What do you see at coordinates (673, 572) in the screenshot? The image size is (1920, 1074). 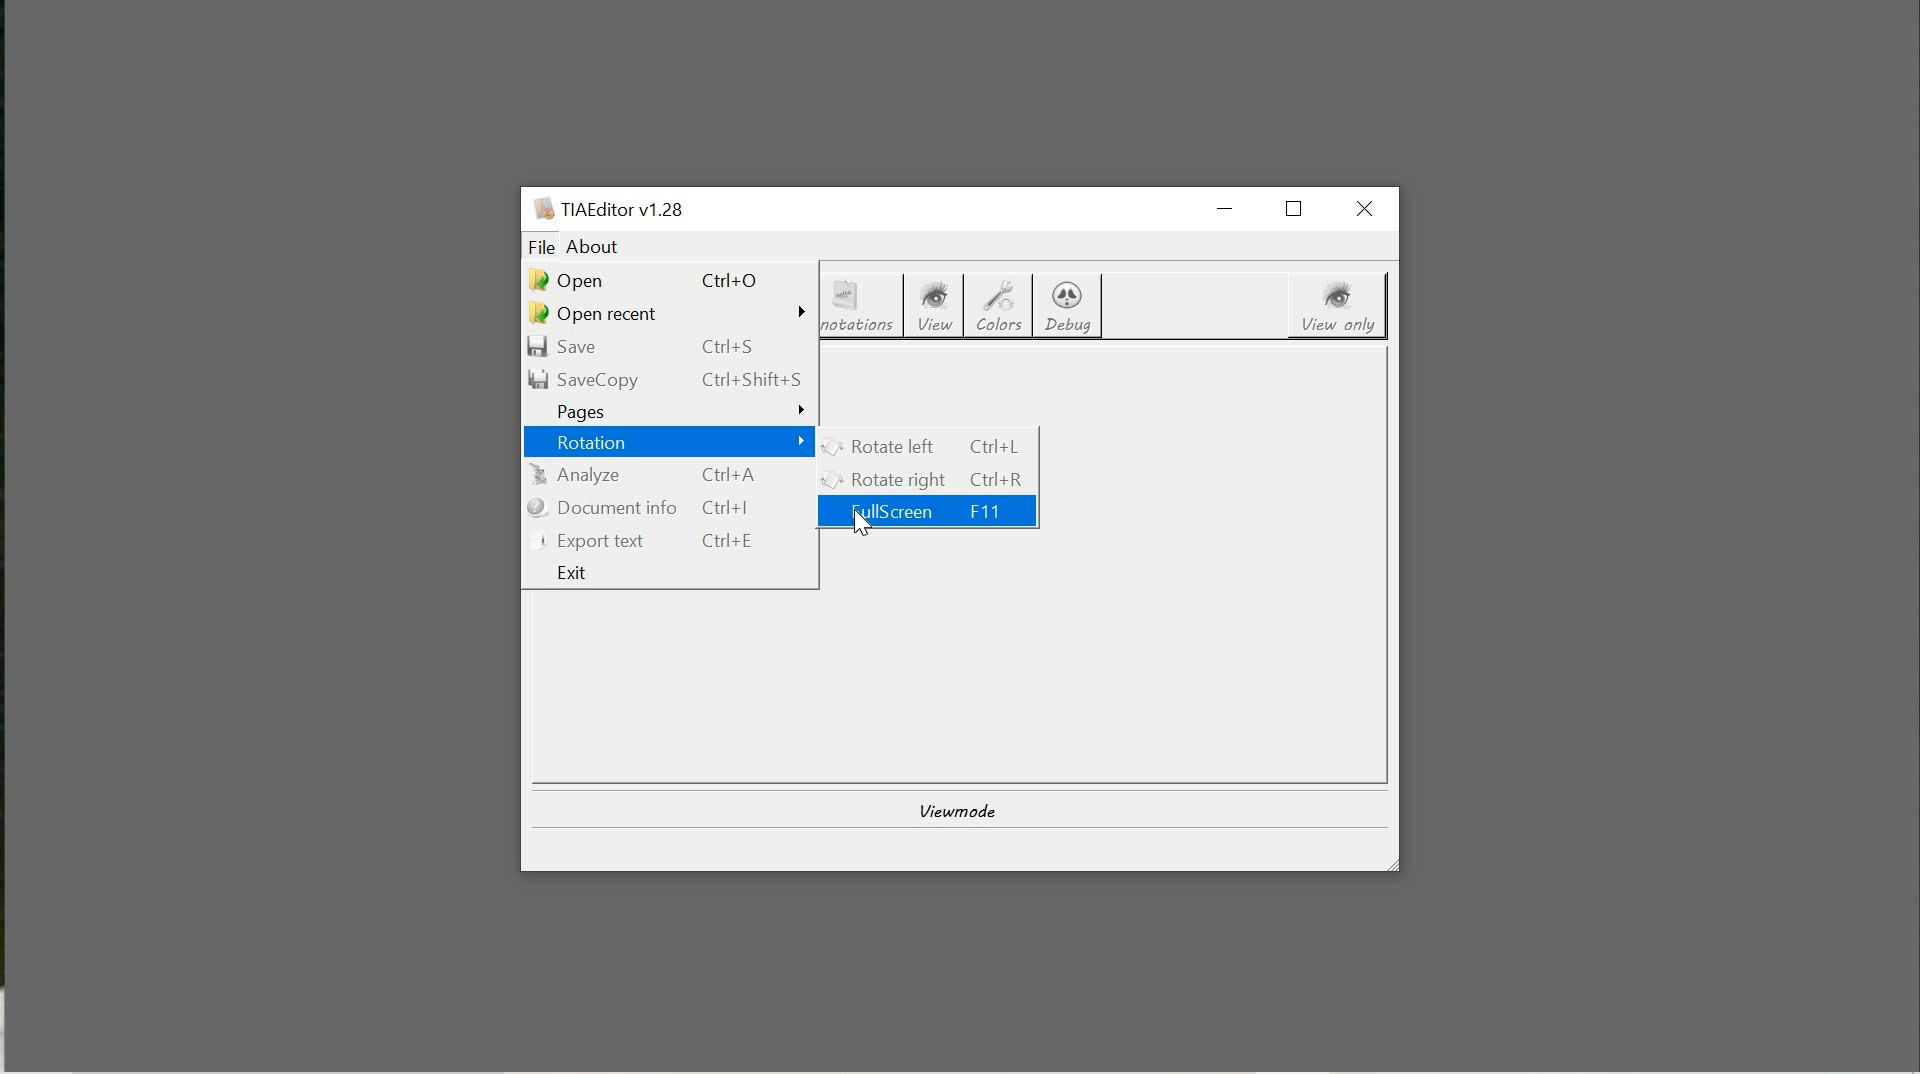 I see `exit` at bounding box center [673, 572].